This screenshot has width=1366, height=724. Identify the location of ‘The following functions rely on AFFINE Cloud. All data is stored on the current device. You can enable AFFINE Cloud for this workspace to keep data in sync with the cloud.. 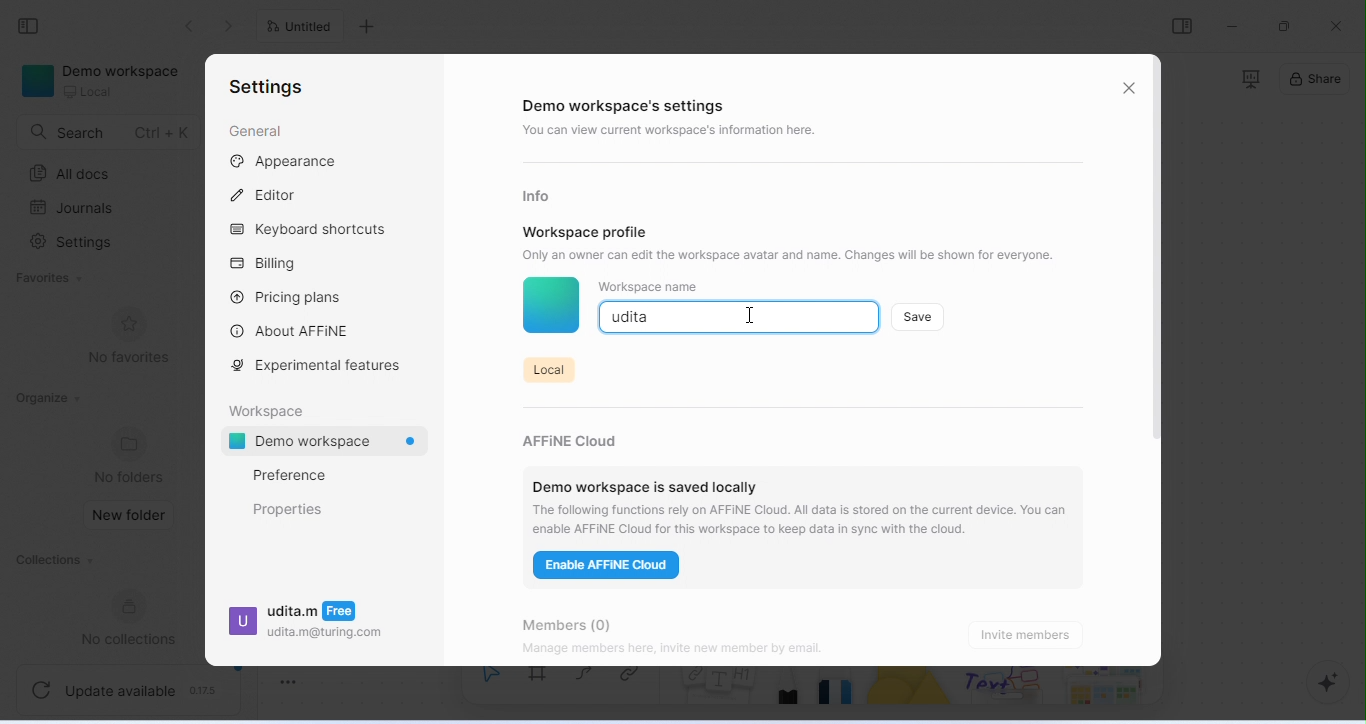
(804, 519).